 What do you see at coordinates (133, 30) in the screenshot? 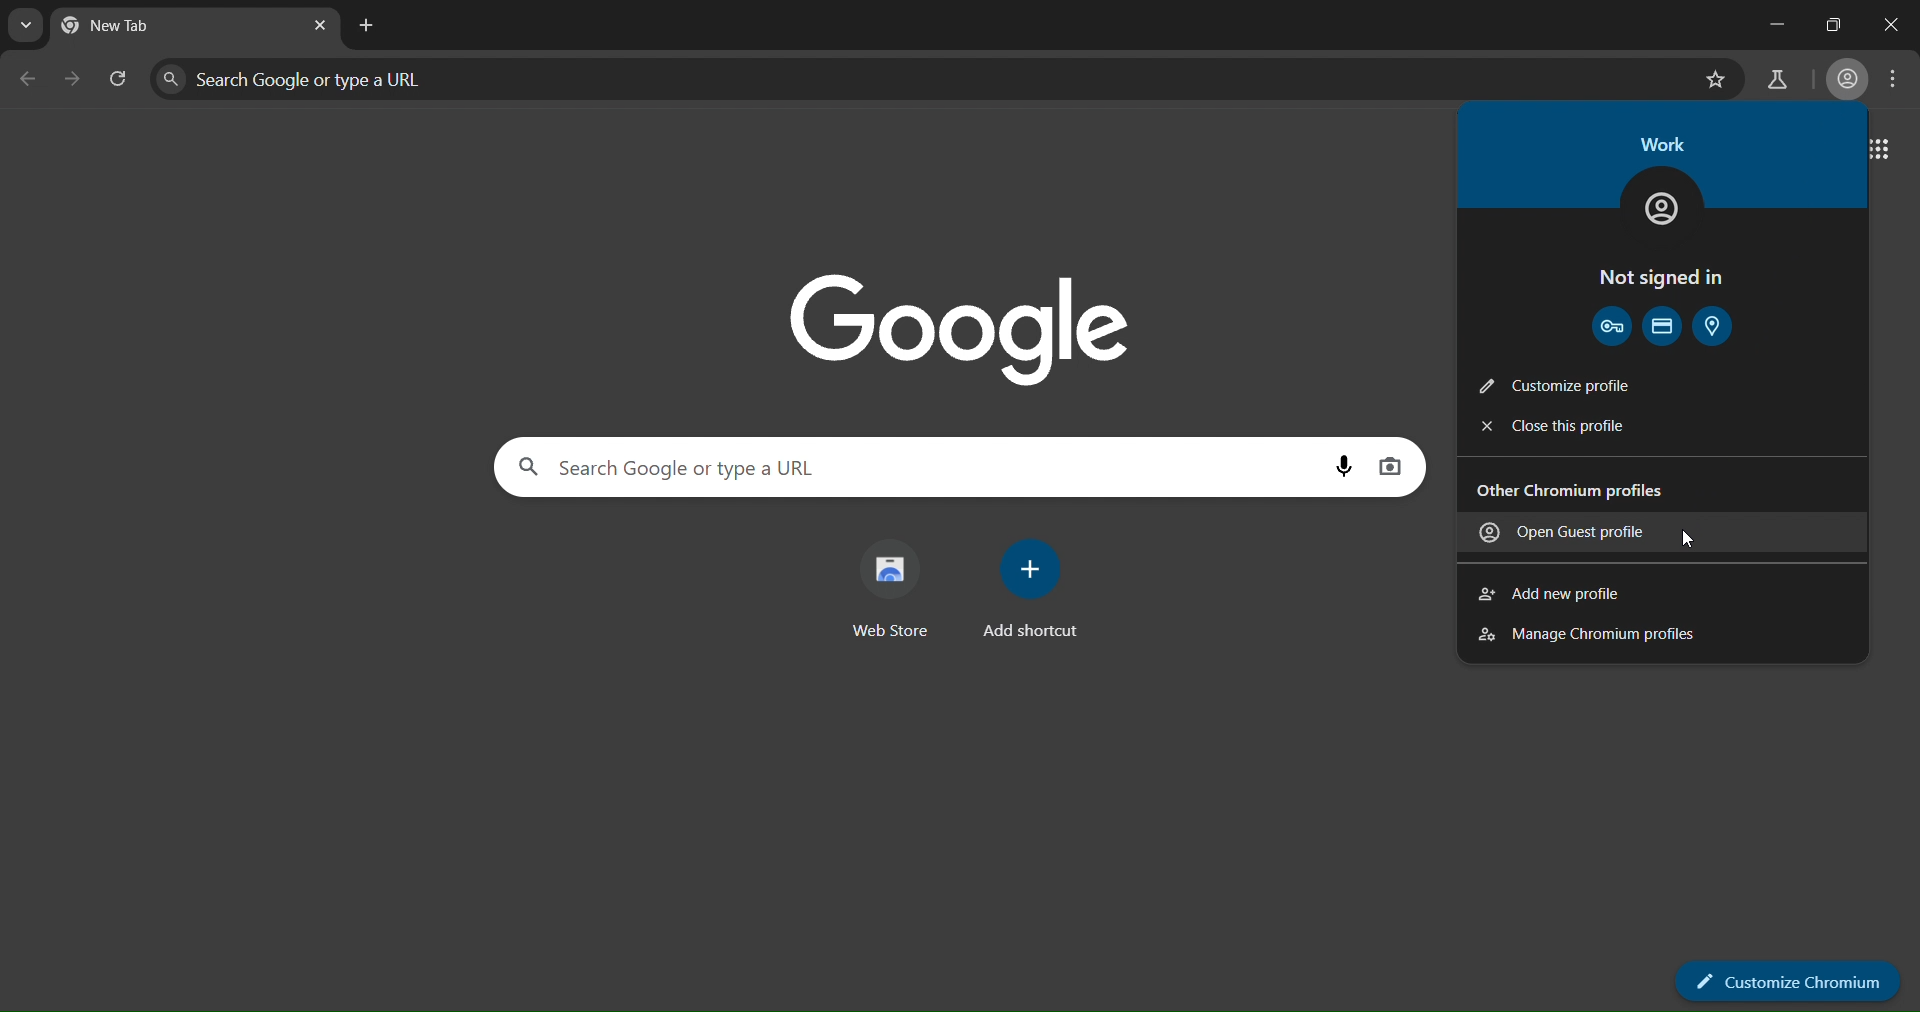
I see `current tab` at bounding box center [133, 30].